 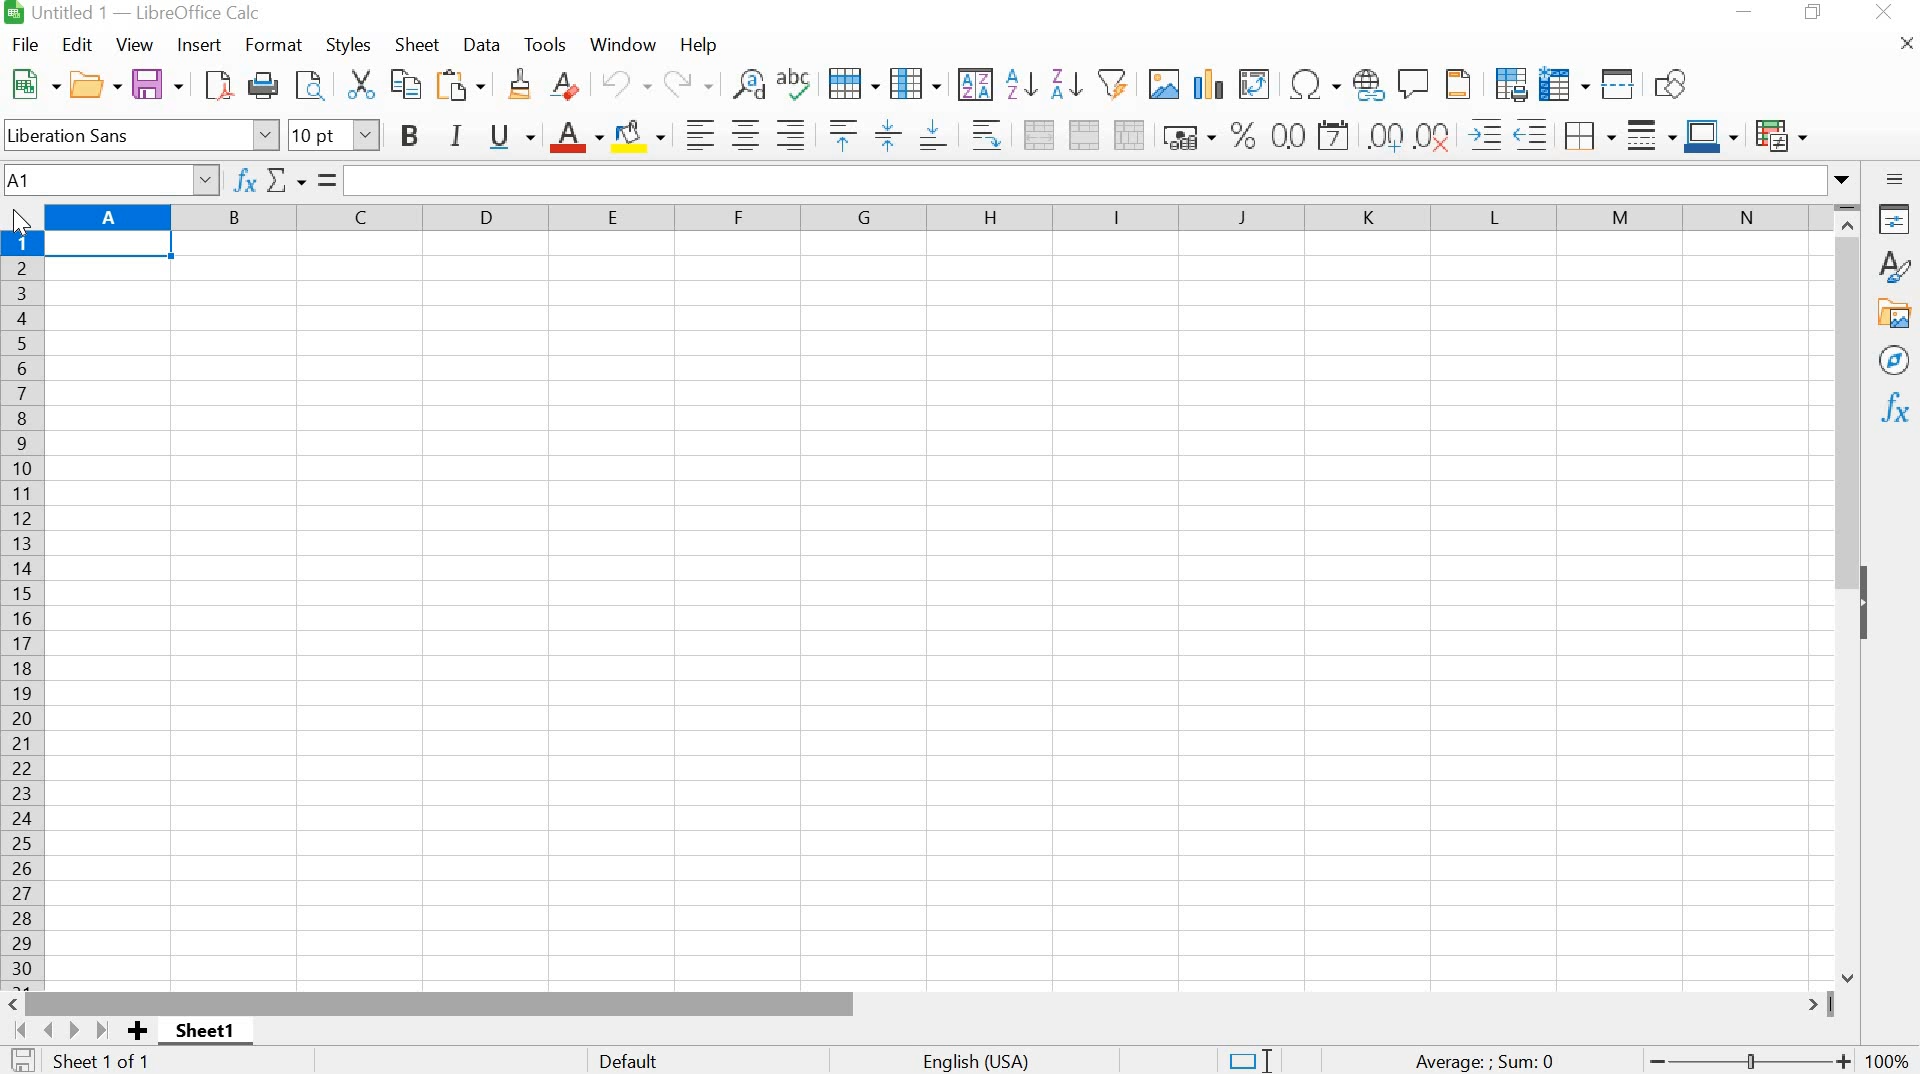 What do you see at coordinates (114, 249) in the screenshot?
I see `SELECTED CELL` at bounding box center [114, 249].